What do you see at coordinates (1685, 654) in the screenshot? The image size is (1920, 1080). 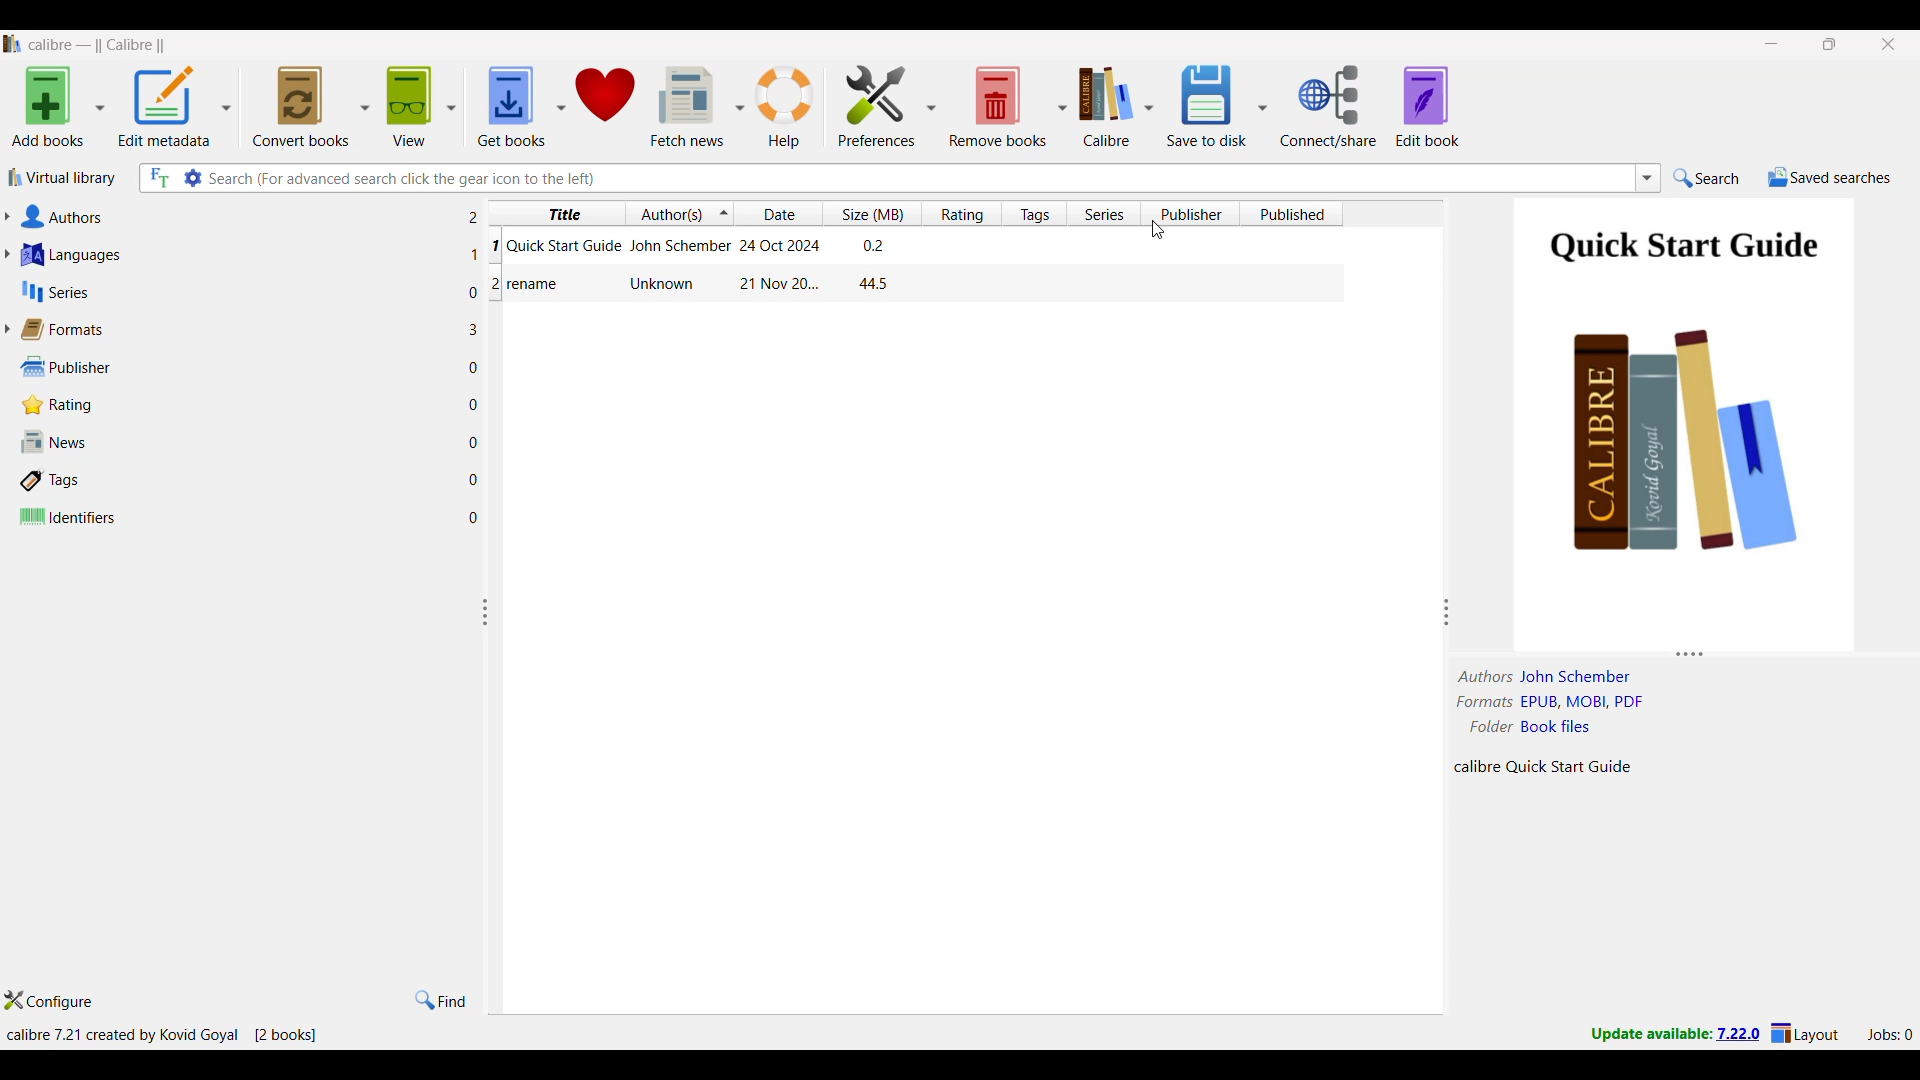 I see `Change height of columns attached to this panel` at bounding box center [1685, 654].